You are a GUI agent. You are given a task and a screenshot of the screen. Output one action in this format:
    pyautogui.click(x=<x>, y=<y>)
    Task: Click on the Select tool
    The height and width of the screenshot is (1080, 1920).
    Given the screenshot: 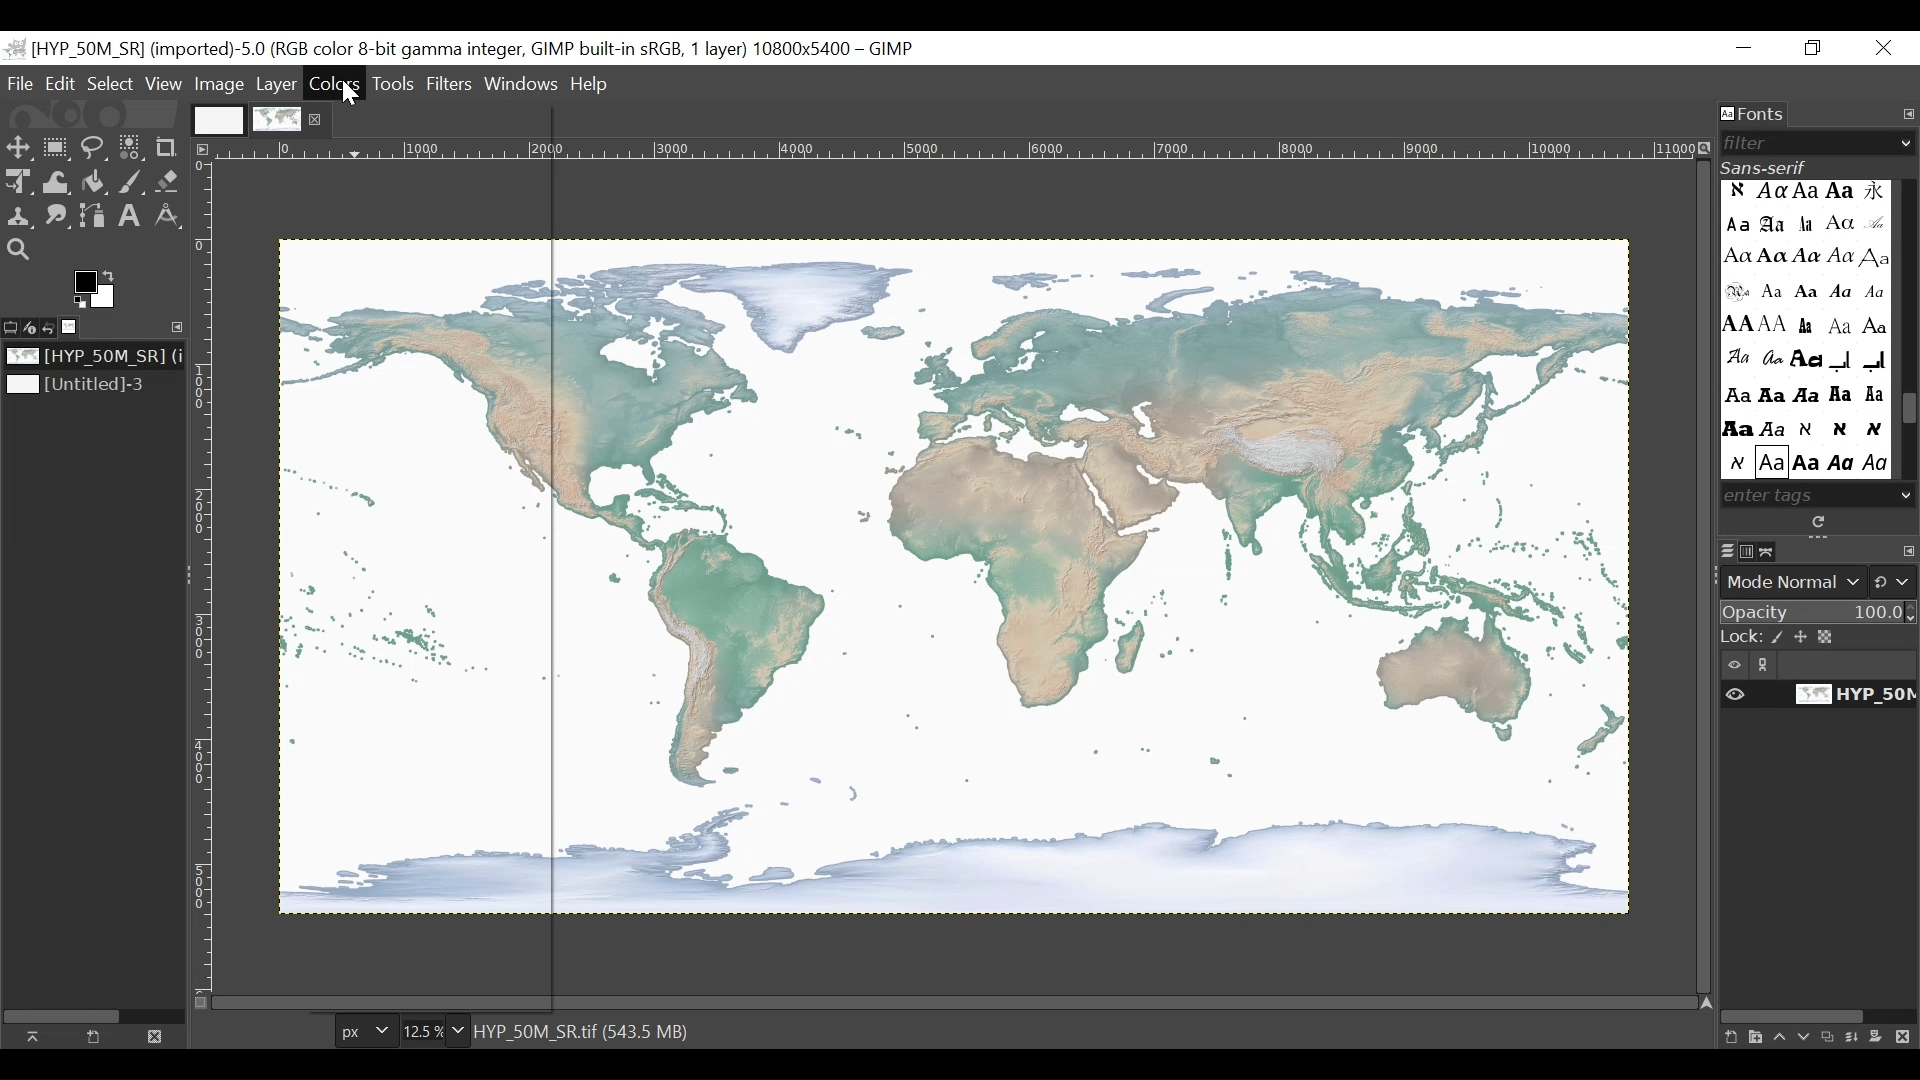 What is the action you would take?
    pyautogui.click(x=19, y=149)
    